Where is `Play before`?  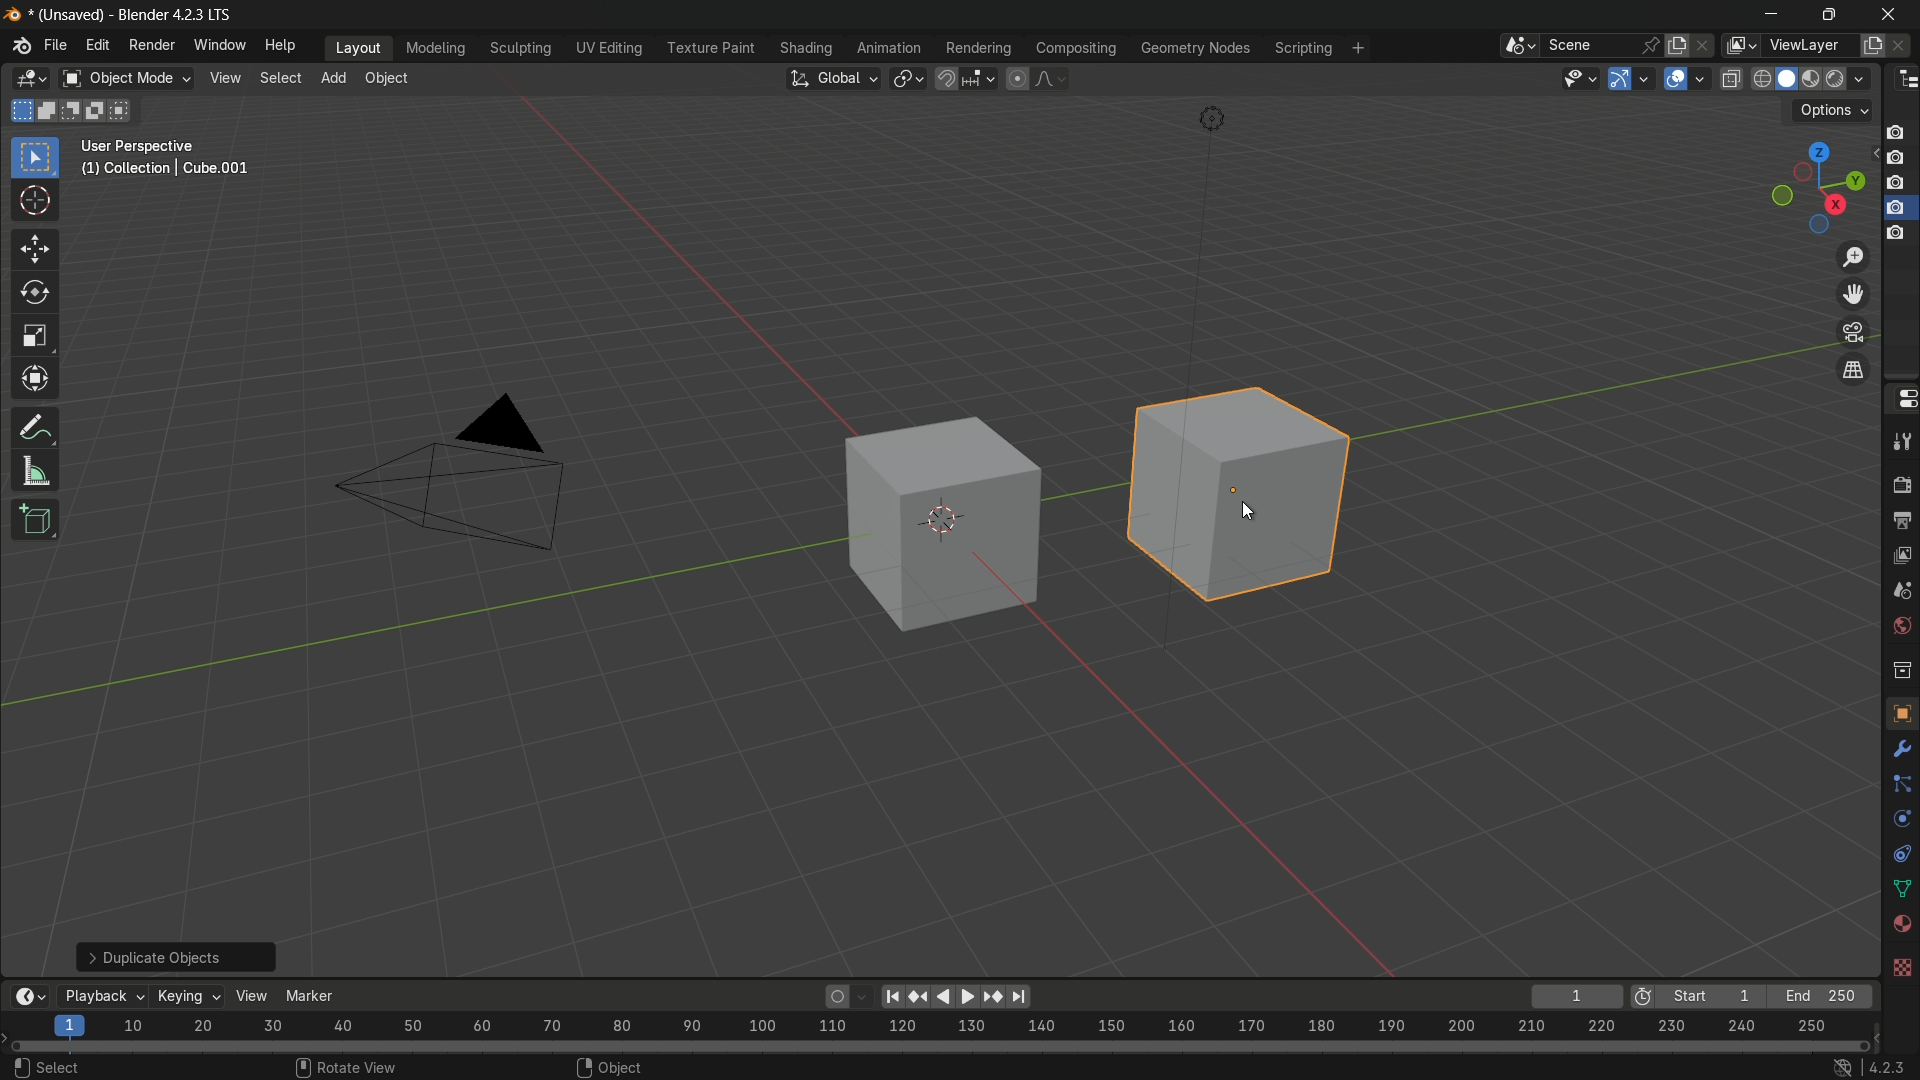 Play before is located at coordinates (919, 997).